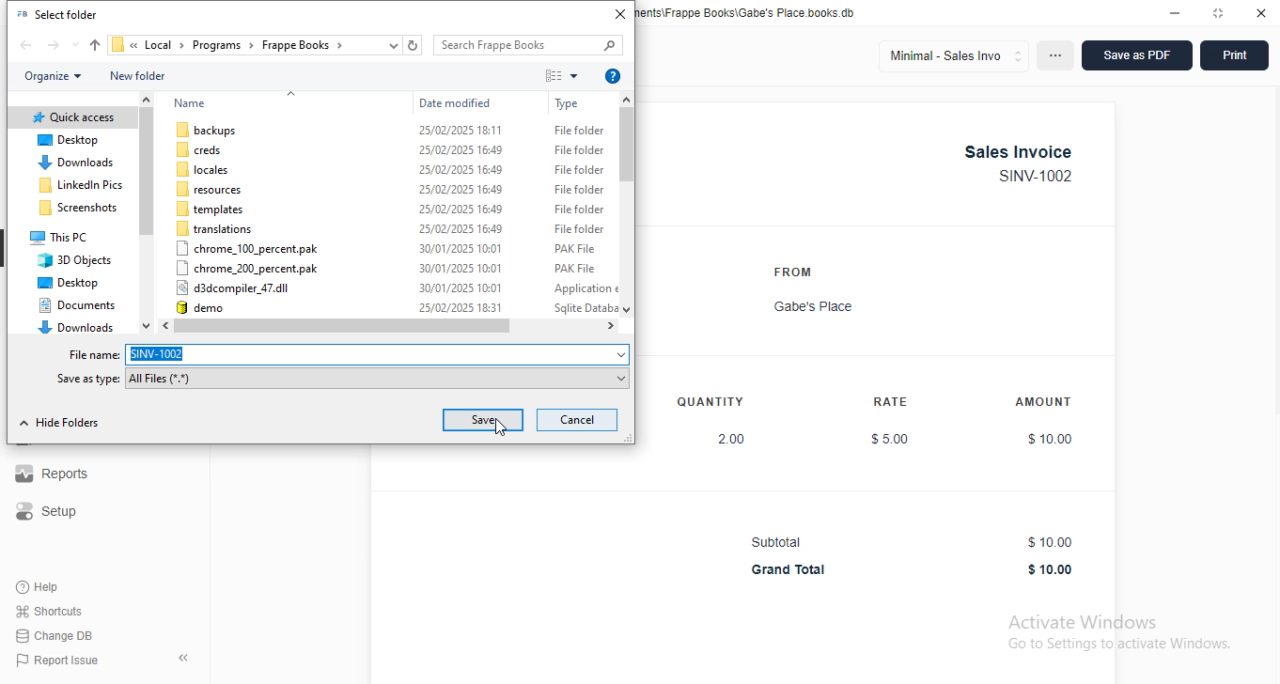 The image size is (1280, 684). I want to click on 25/02/2025 16;49, so click(460, 228).